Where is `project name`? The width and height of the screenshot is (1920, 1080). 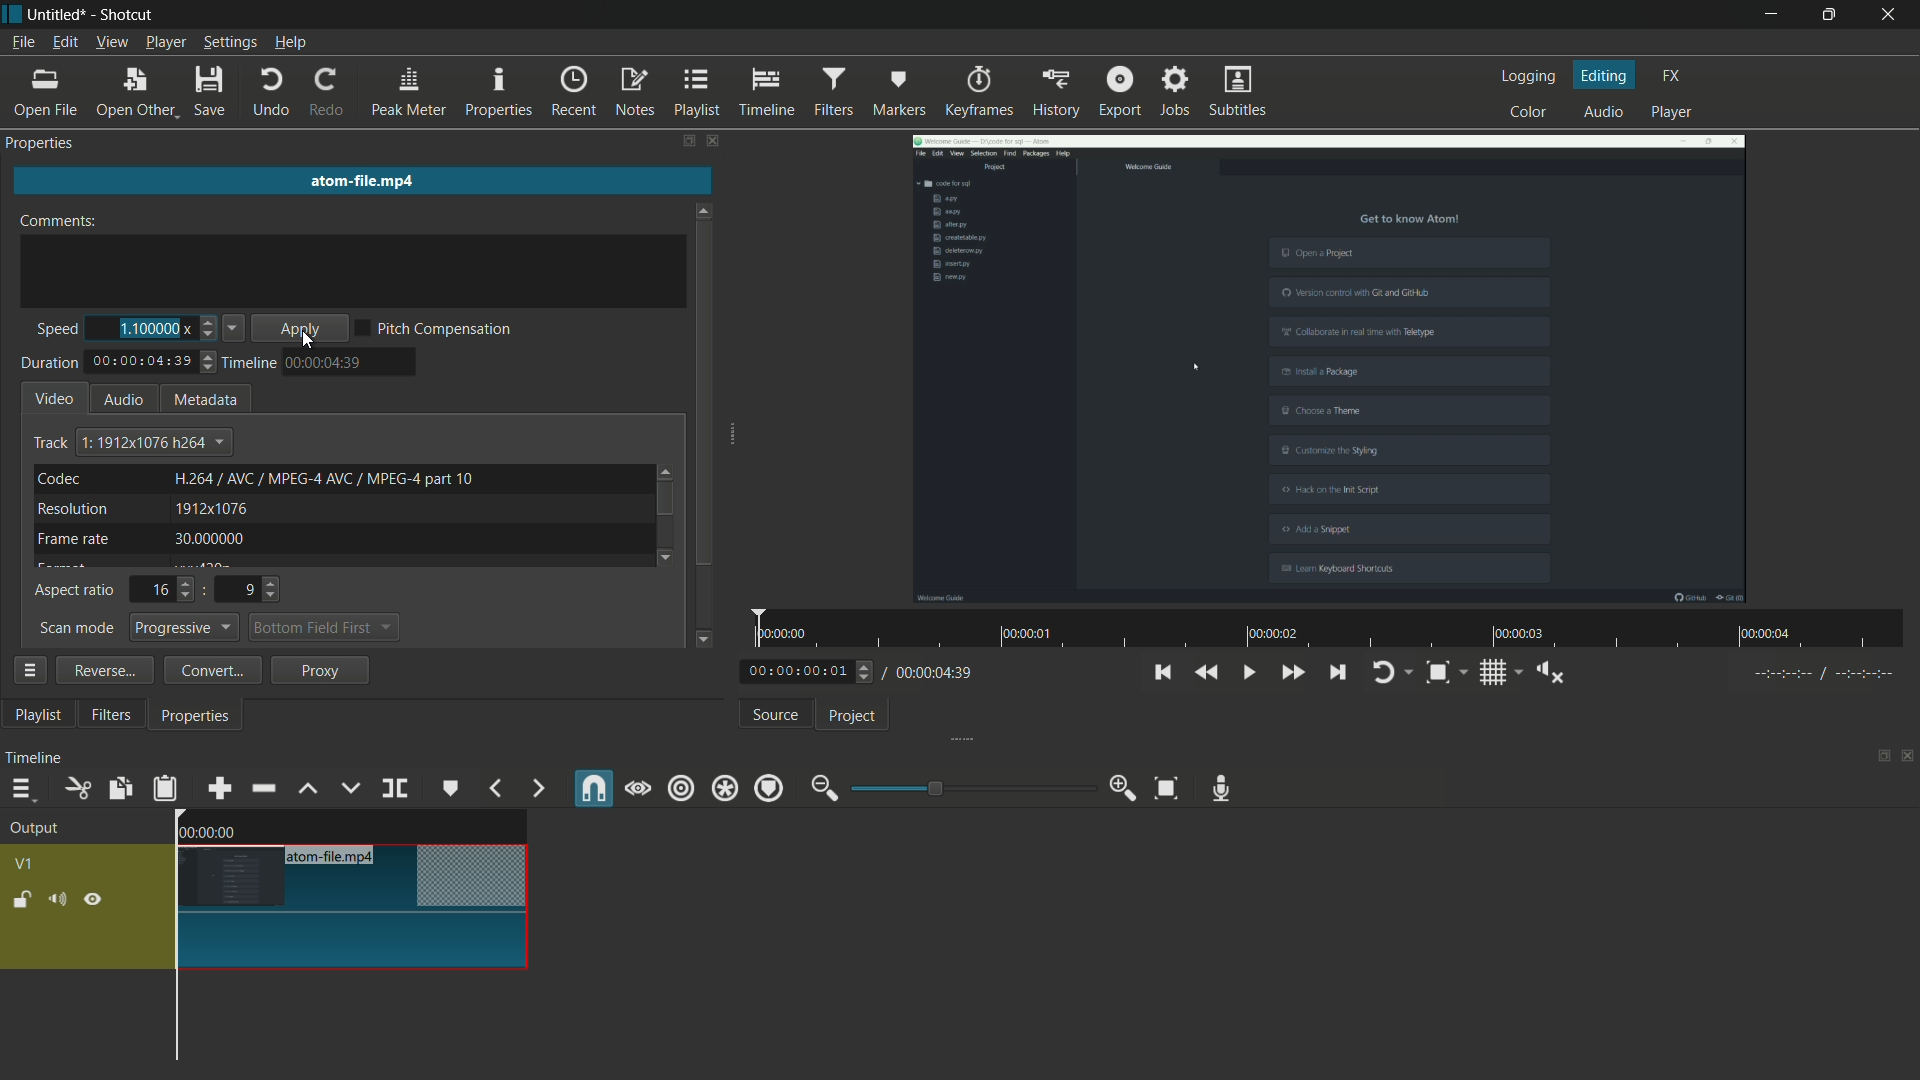
project name is located at coordinates (58, 15).